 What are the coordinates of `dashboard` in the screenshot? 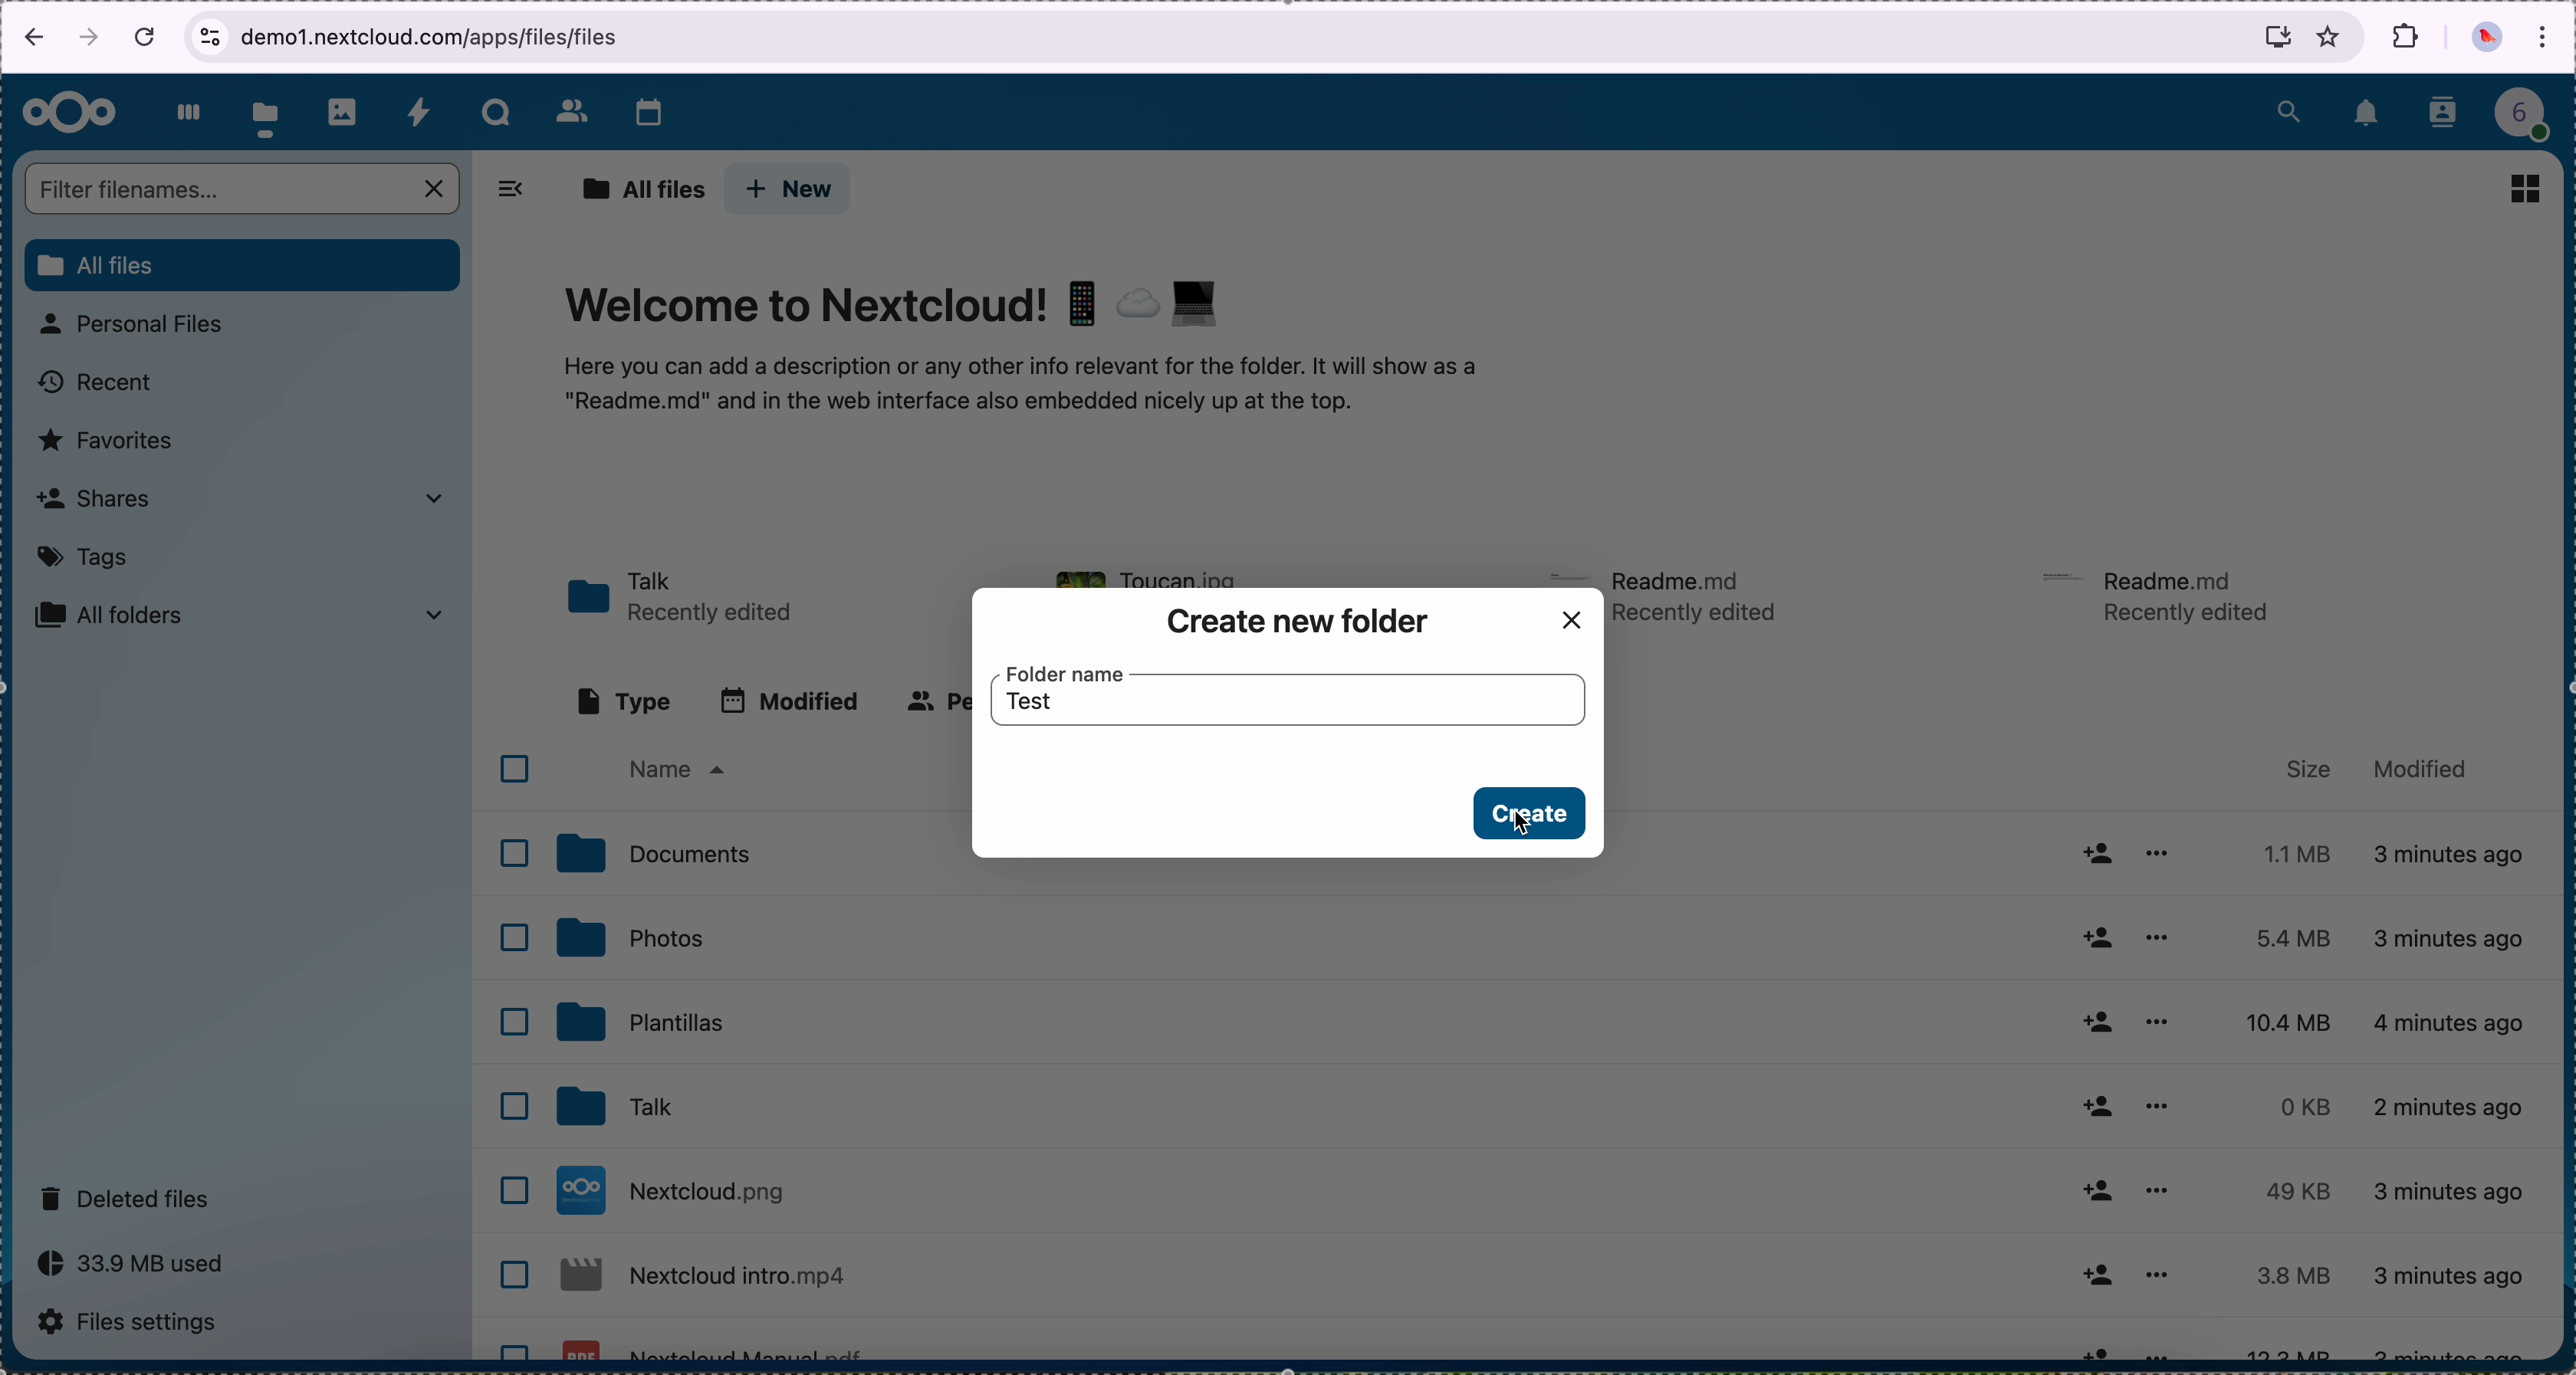 It's located at (183, 112).